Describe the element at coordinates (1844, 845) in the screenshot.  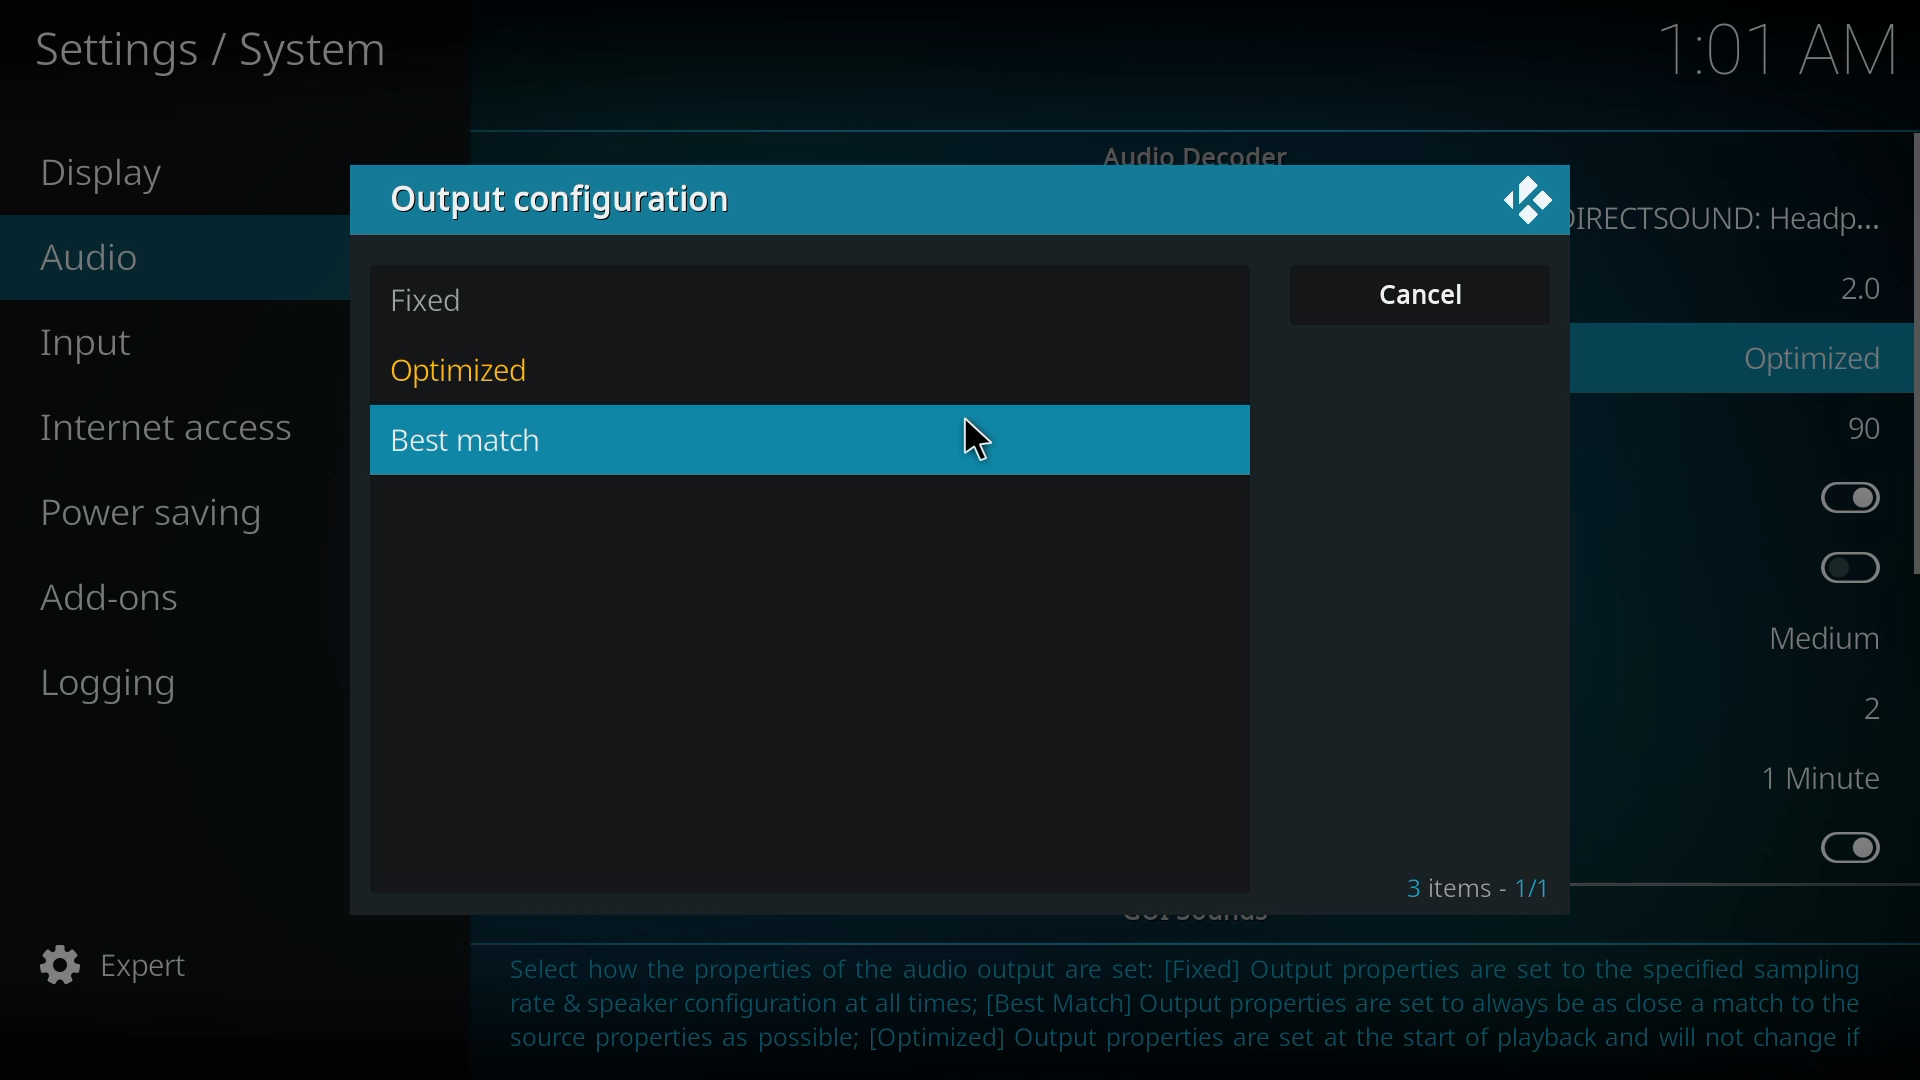
I see `enabled` at that location.